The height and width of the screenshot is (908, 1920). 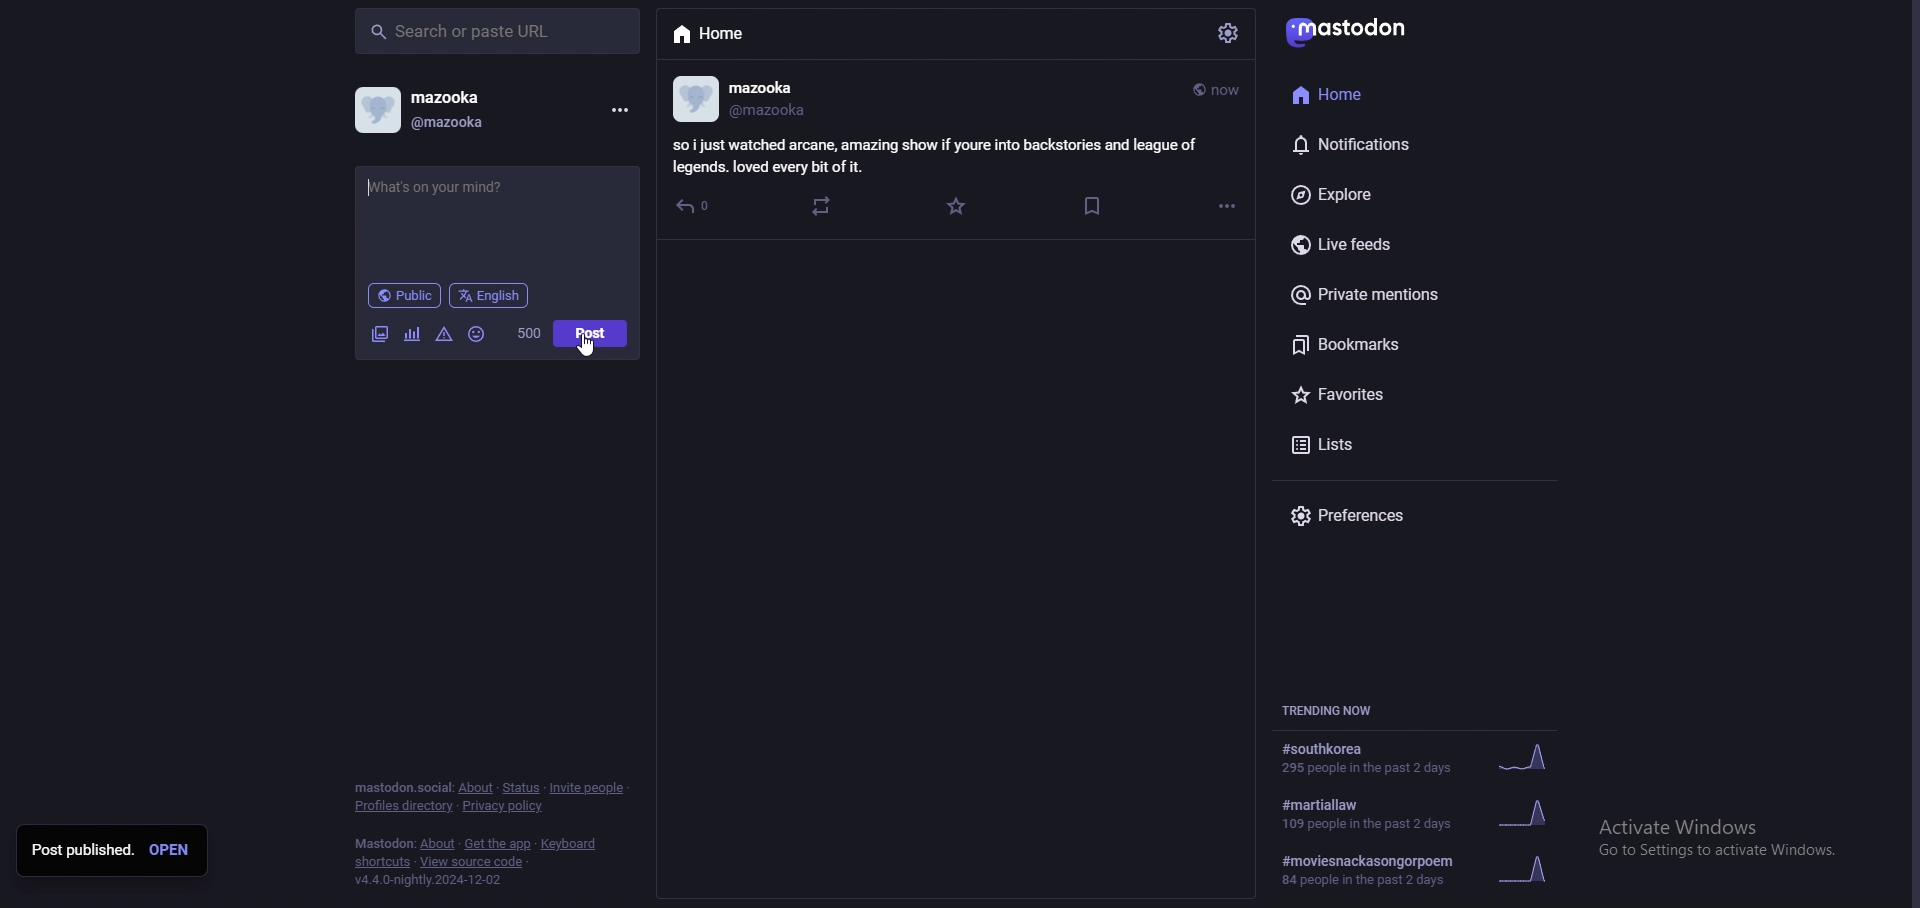 I want to click on version, so click(x=432, y=879).